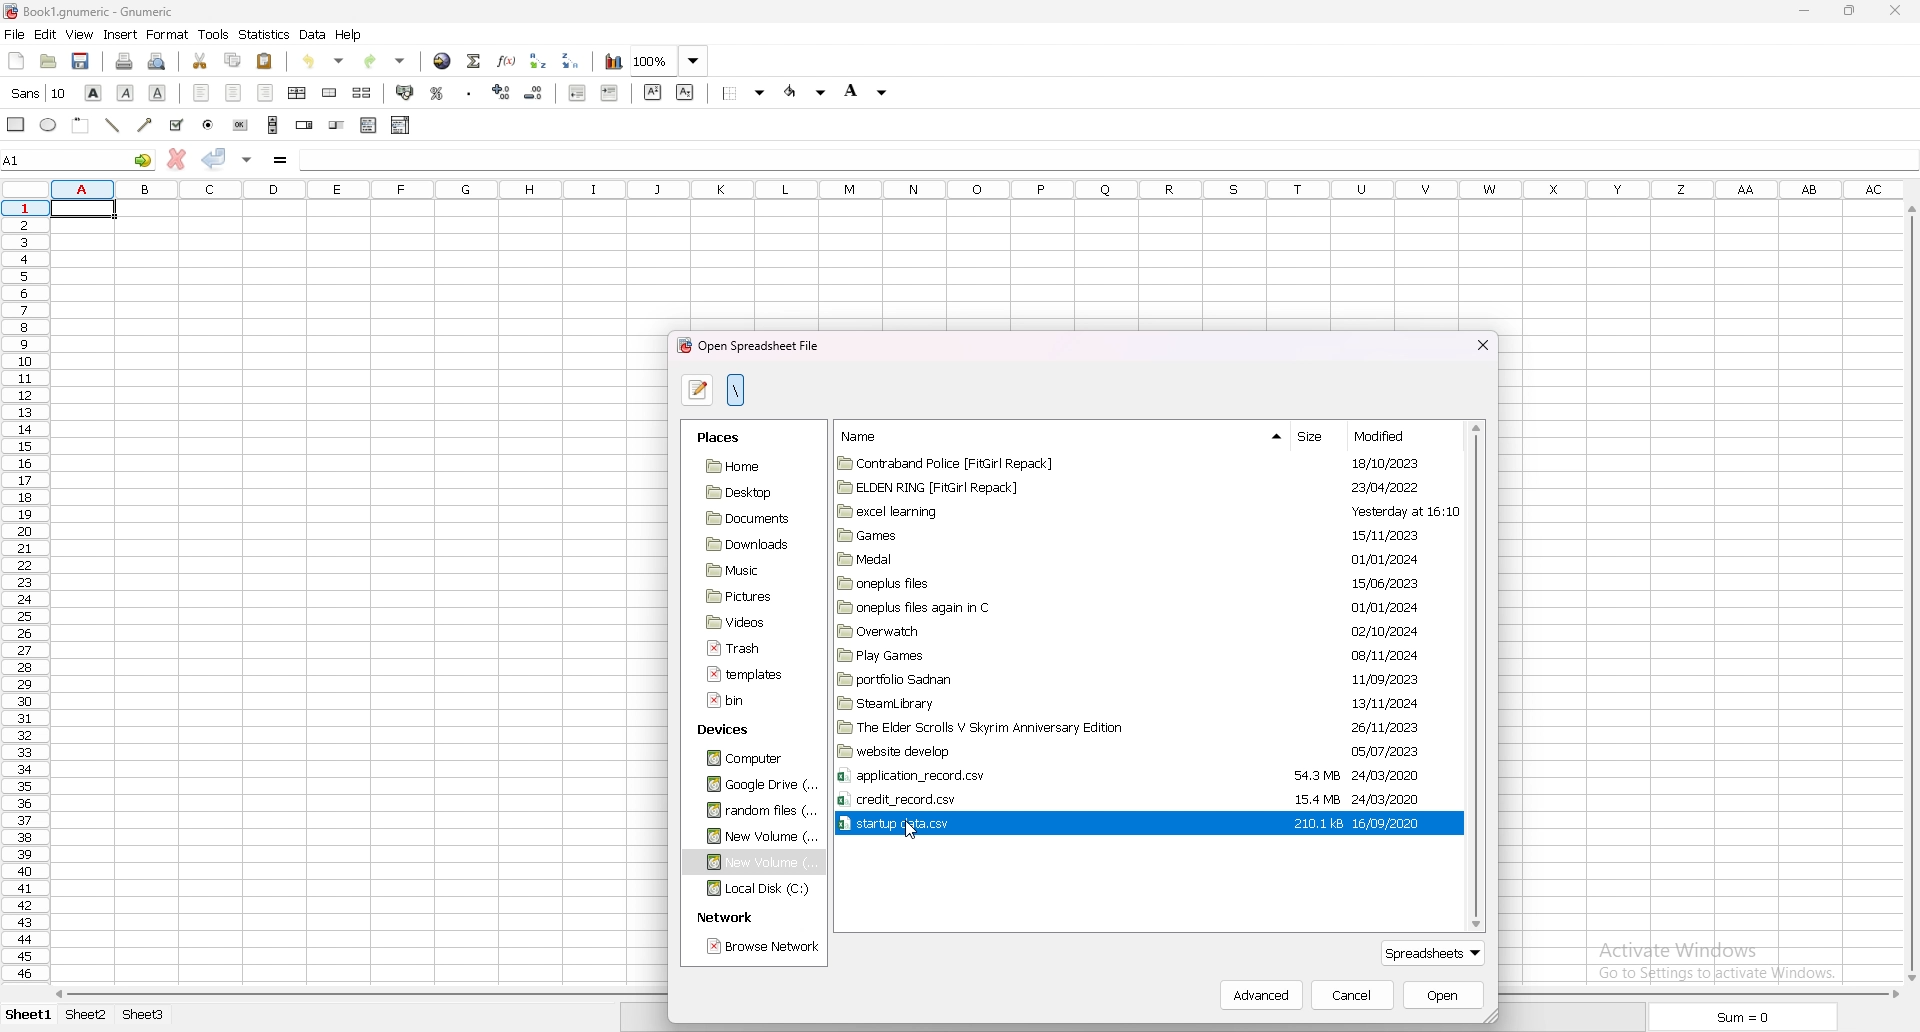  Describe the element at coordinates (298, 93) in the screenshot. I see `centre horizontally` at that location.